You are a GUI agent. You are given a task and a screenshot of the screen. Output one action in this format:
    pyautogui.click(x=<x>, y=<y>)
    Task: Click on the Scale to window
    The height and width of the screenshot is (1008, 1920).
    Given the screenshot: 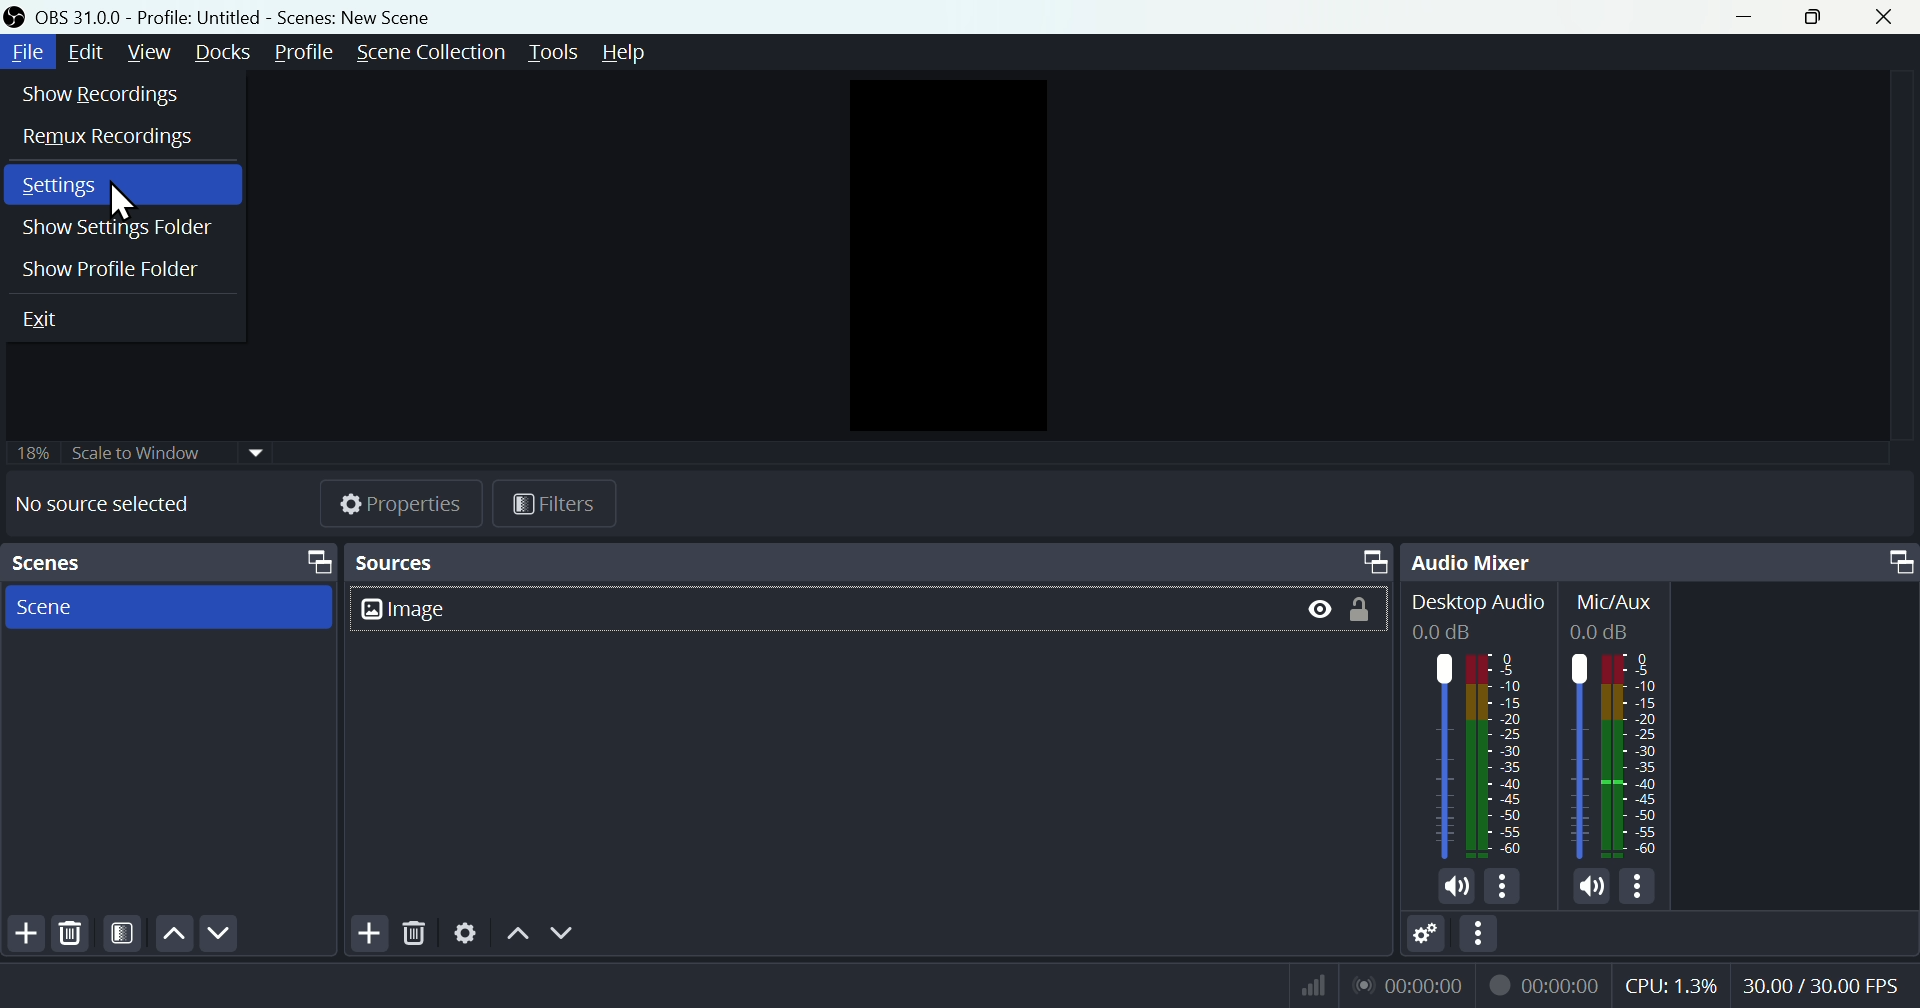 What is the action you would take?
    pyautogui.click(x=138, y=452)
    